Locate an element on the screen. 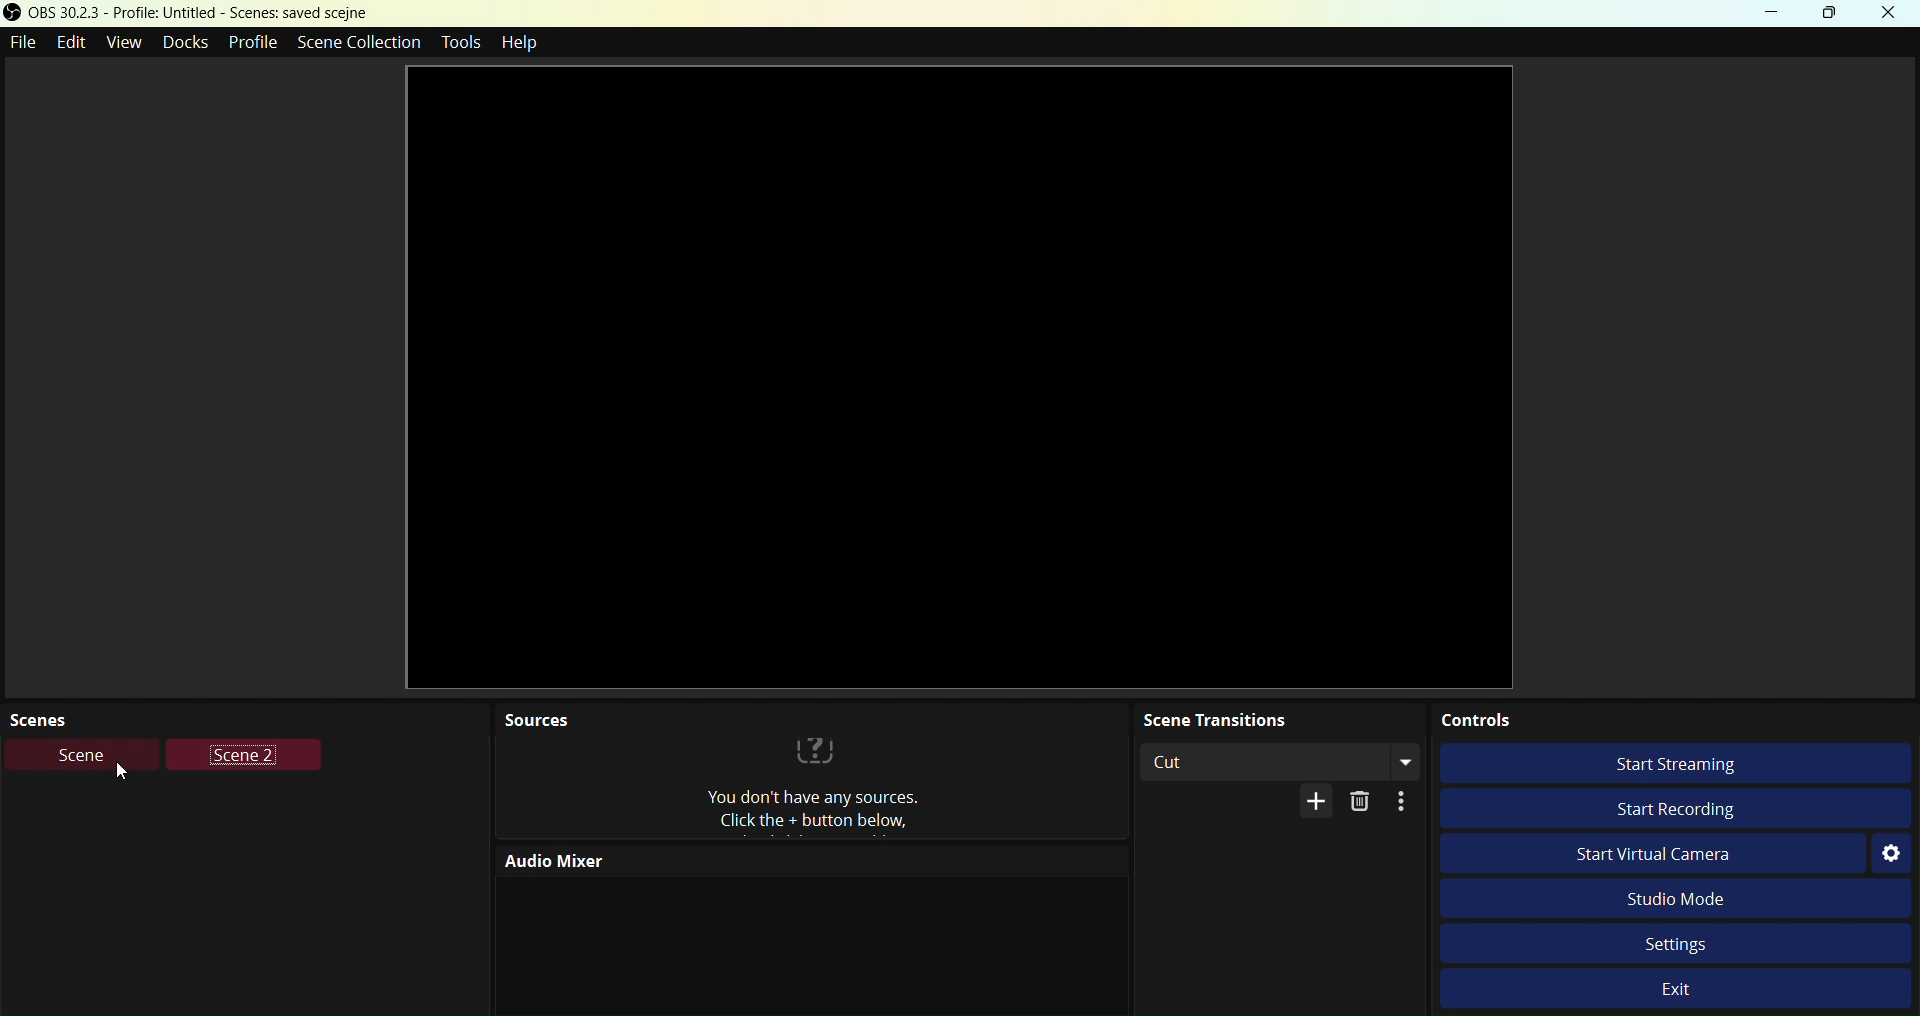  Scene Collection is located at coordinates (360, 43).